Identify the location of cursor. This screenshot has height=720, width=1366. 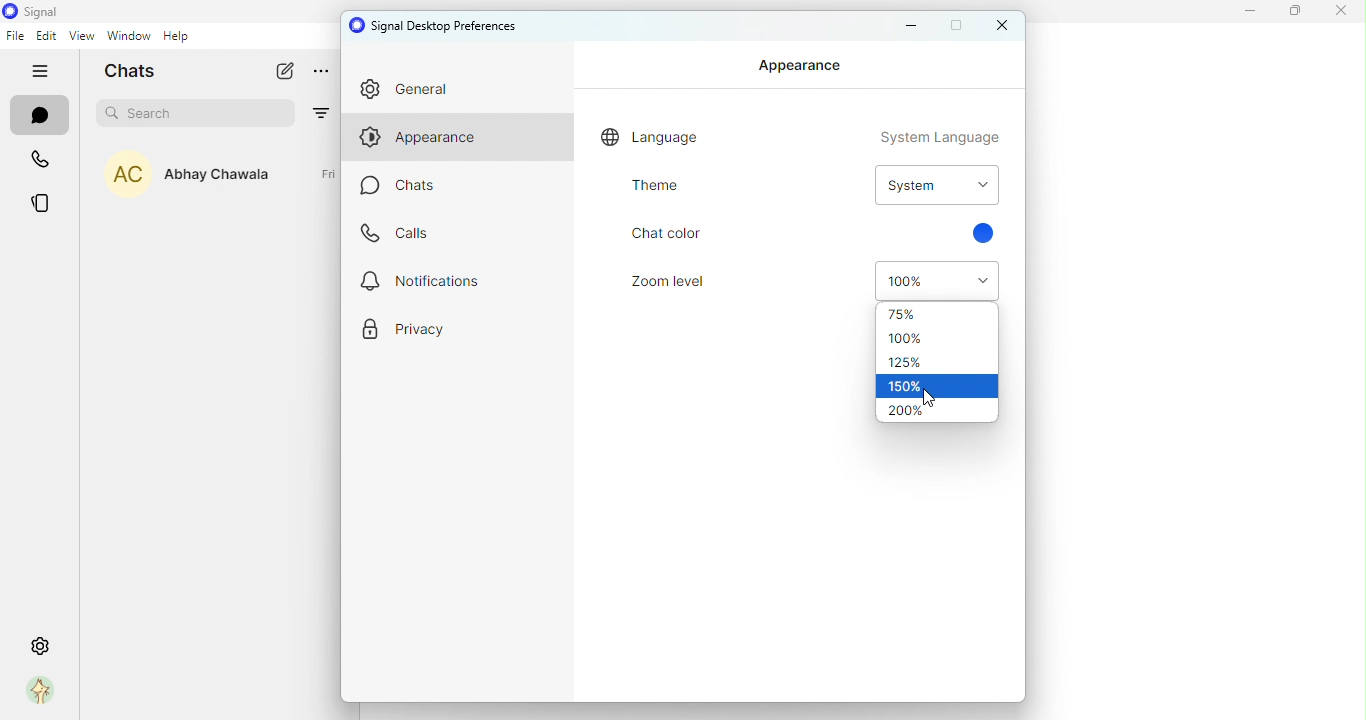
(930, 400).